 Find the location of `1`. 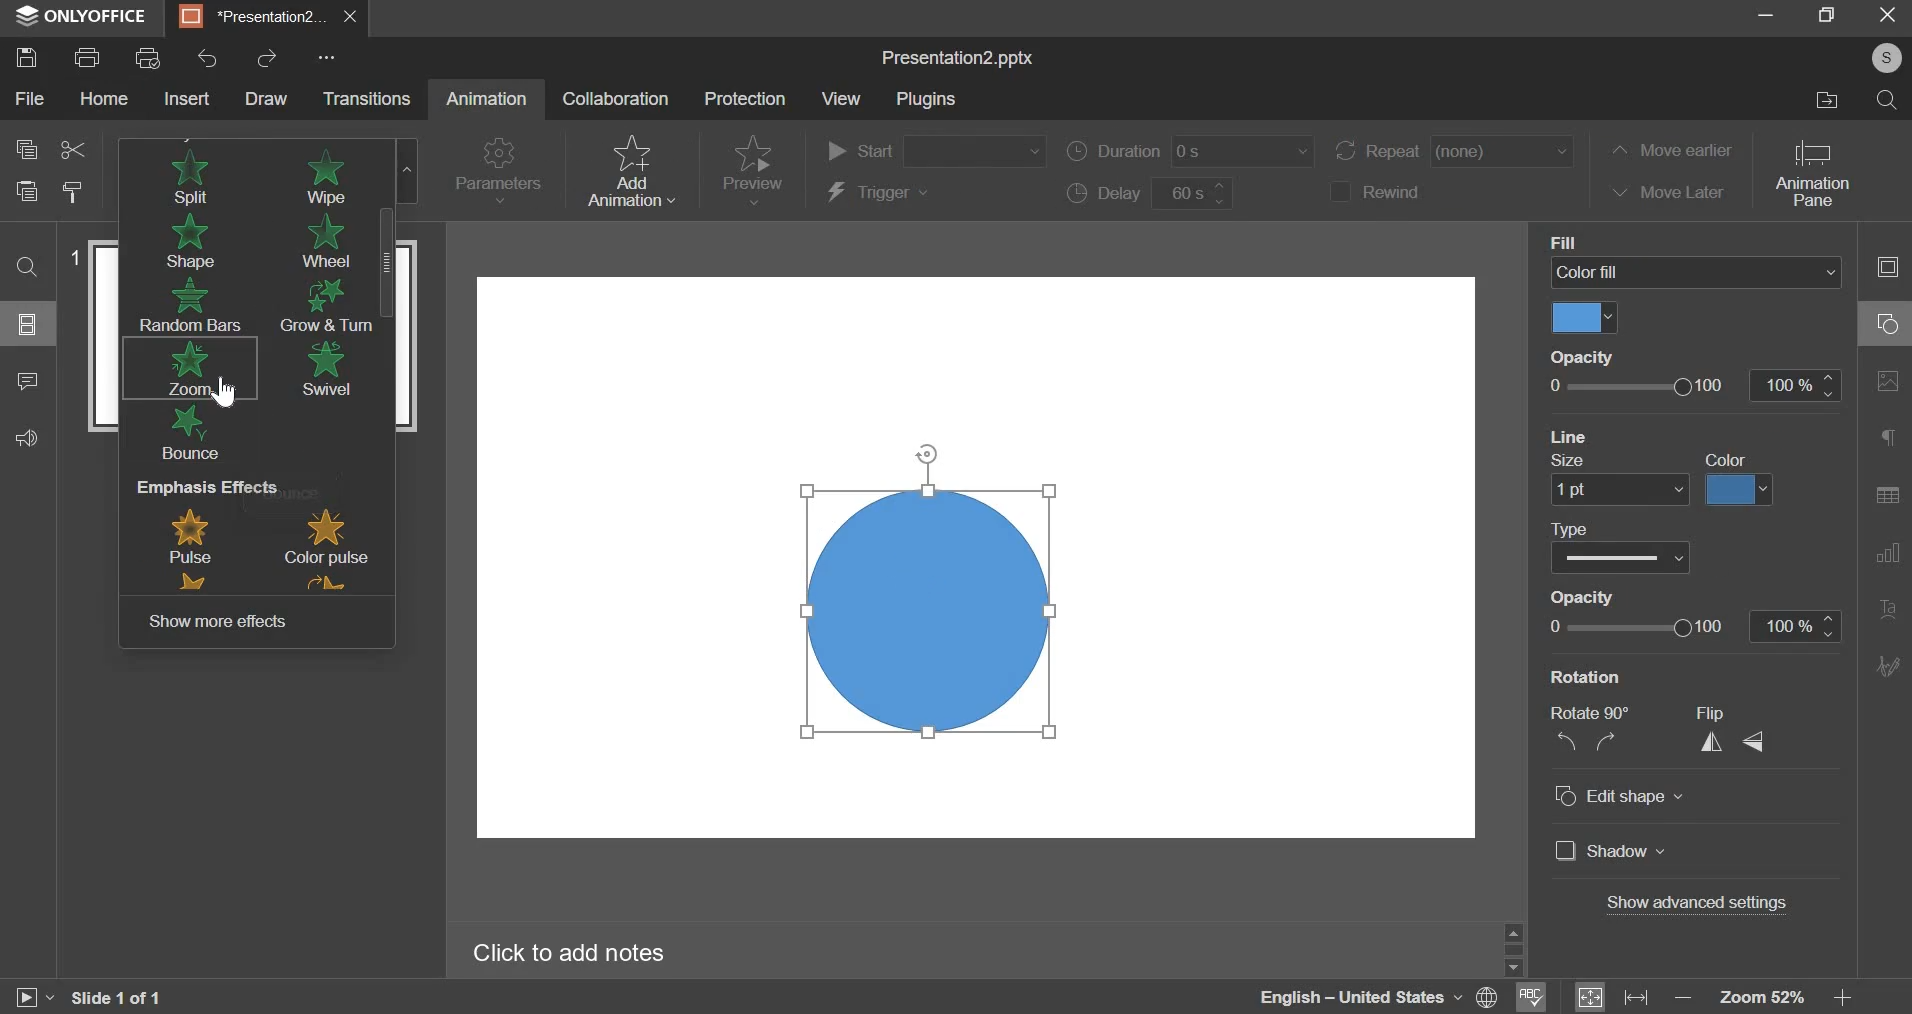

1 is located at coordinates (77, 261).